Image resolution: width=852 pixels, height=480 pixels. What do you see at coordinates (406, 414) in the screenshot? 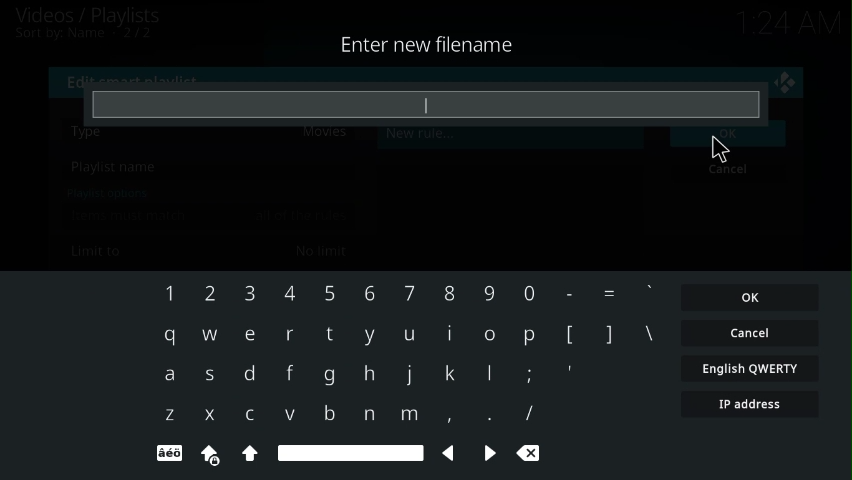
I see `m` at bounding box center [406, 414].